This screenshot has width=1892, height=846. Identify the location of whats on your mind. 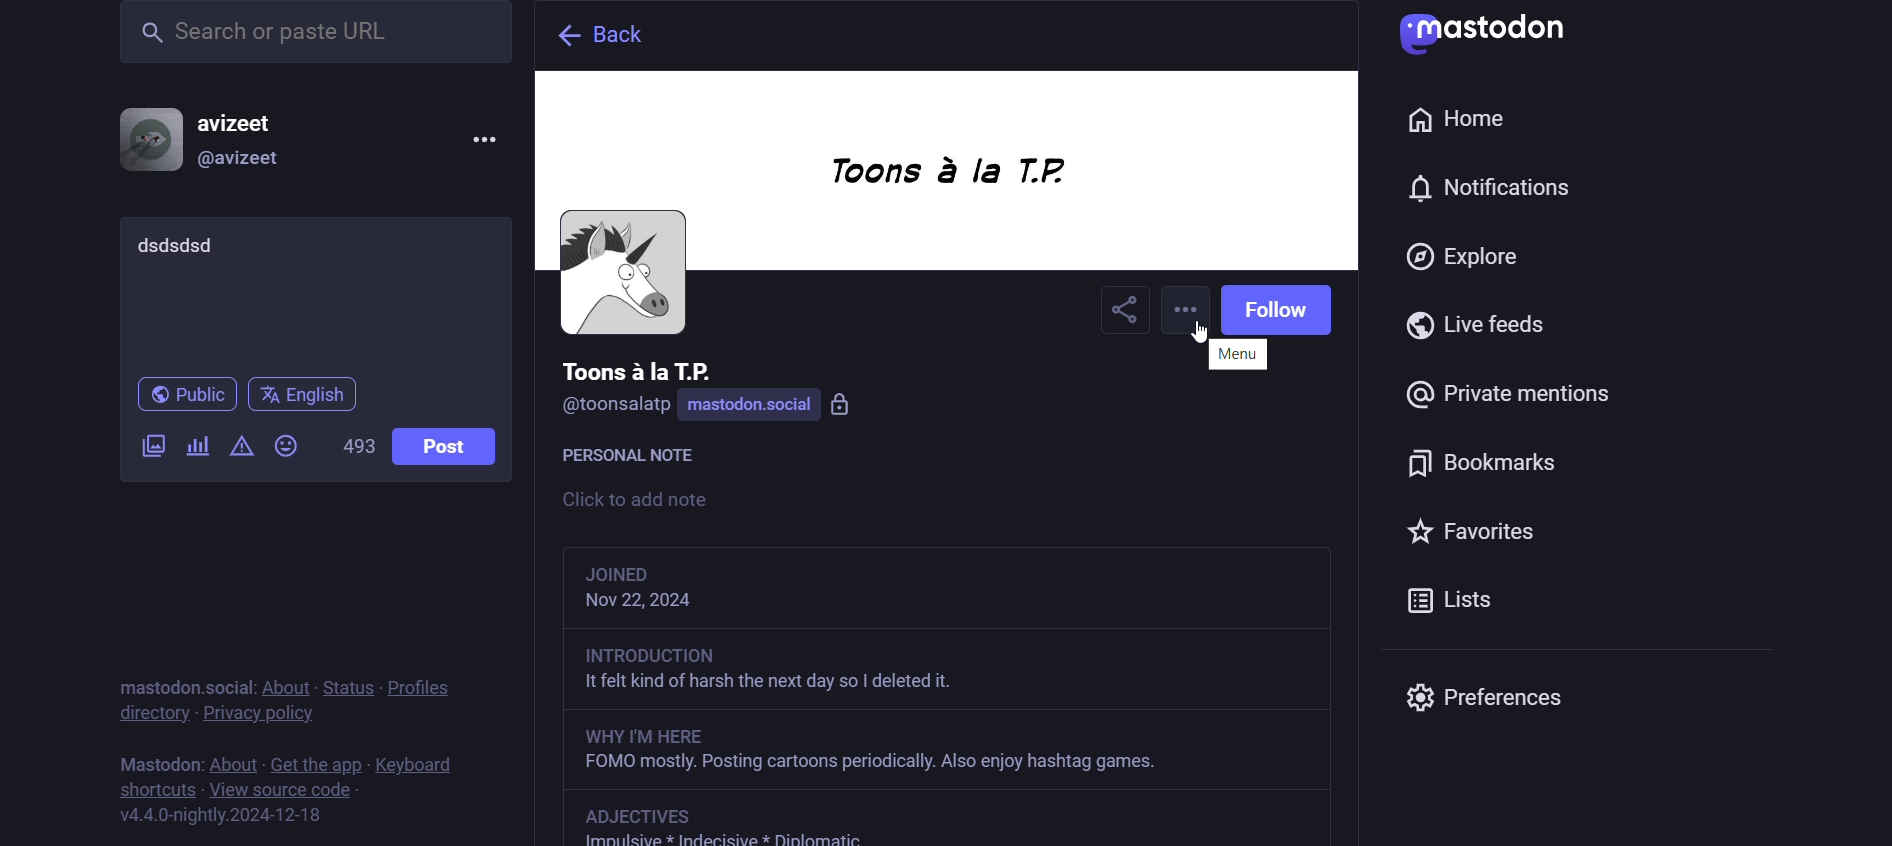
(313, 292).